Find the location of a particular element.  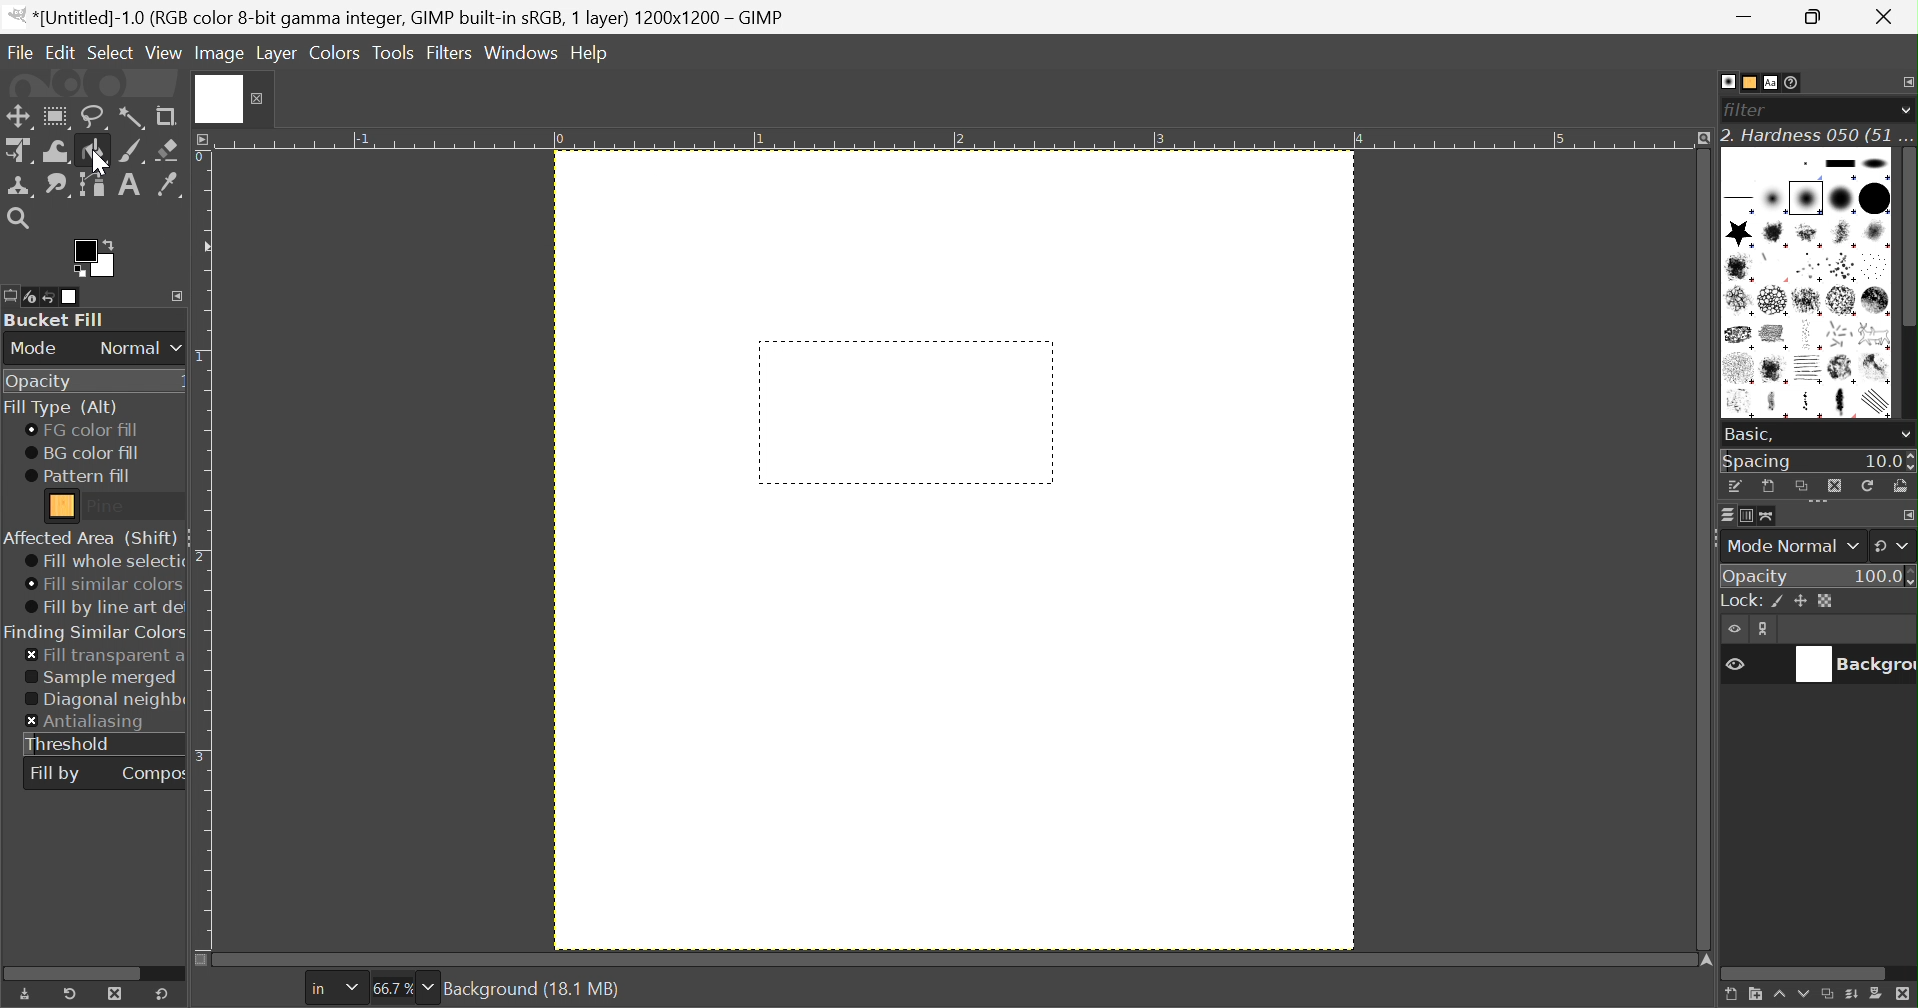

Configure this tab is located at coordinates (1906, 82).